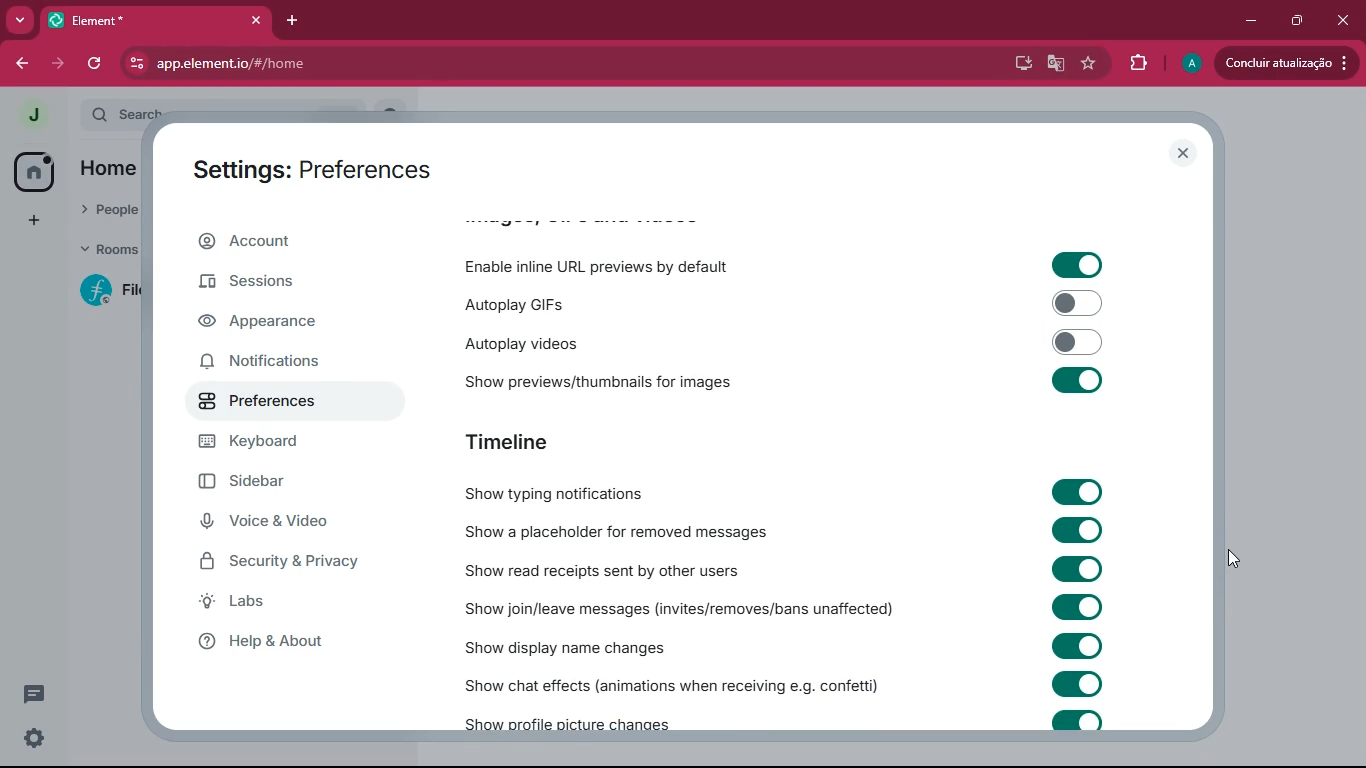 Image resolution: width=1366 pixels, height=768 pixels. I want to click on drag to, so click(1234, 558).